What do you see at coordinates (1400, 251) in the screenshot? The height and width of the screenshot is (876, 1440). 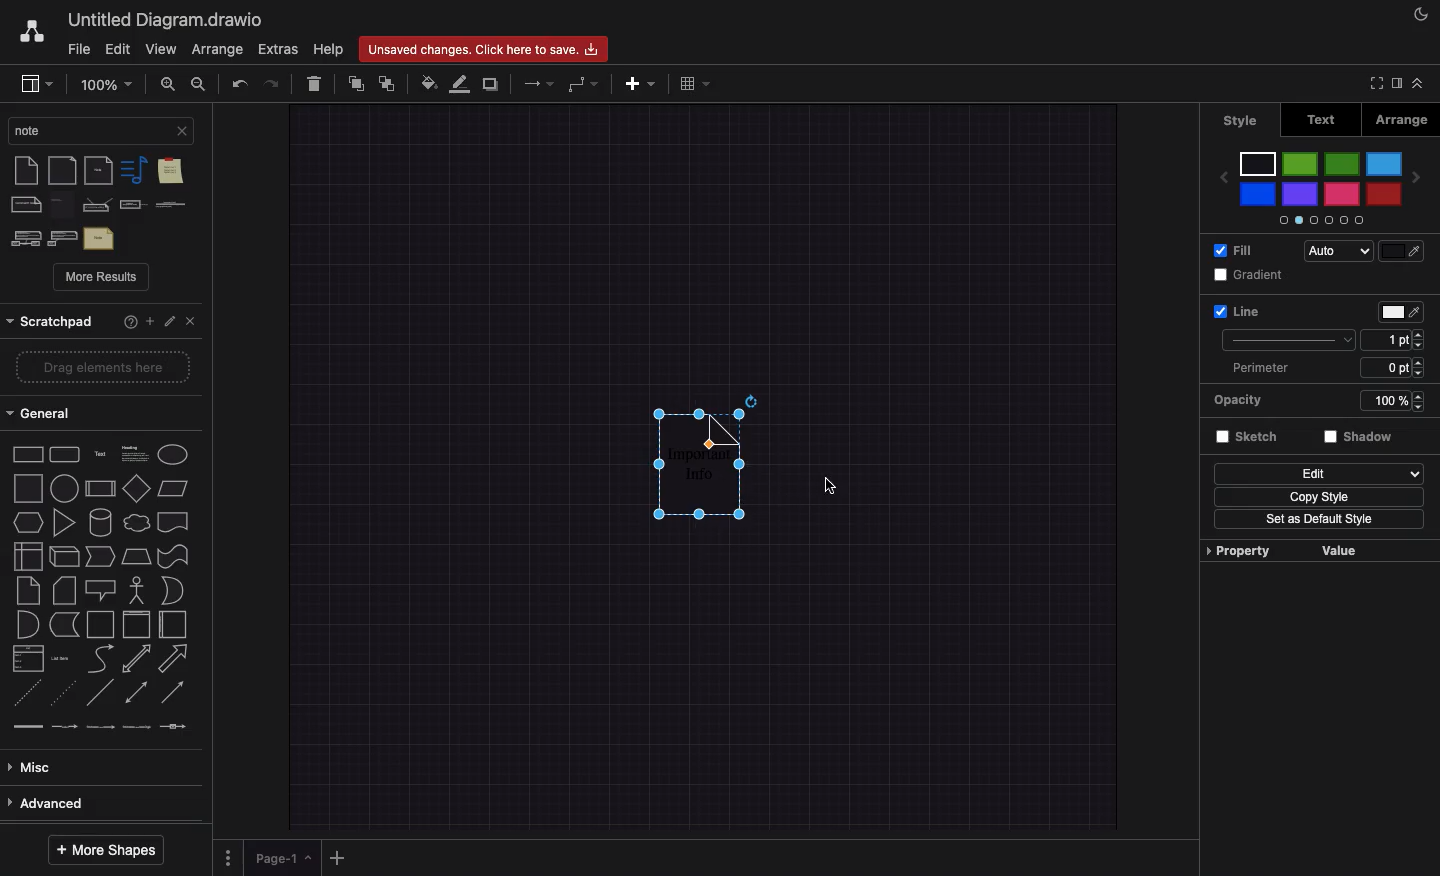 I see `fill color` at bounding box center [1400, 251].